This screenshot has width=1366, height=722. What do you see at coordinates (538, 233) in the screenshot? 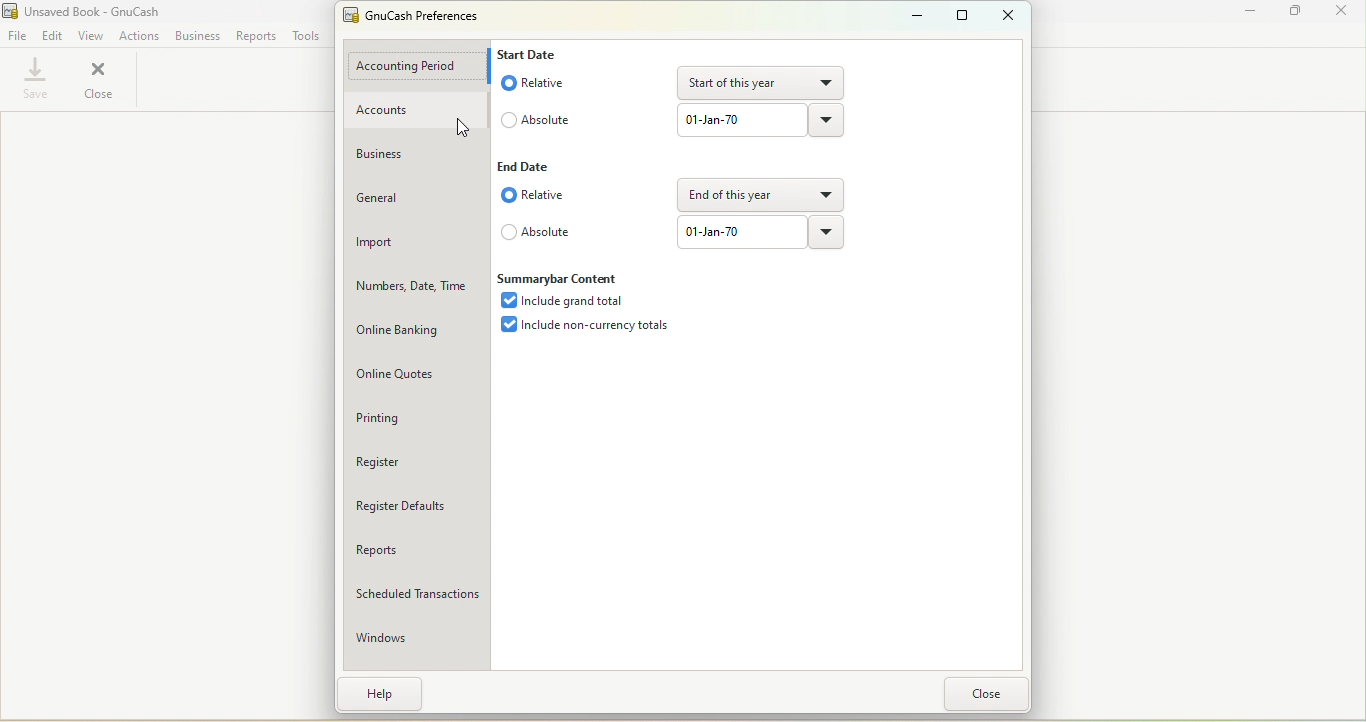
I see `Absolute` at bounding box center [538, 233].